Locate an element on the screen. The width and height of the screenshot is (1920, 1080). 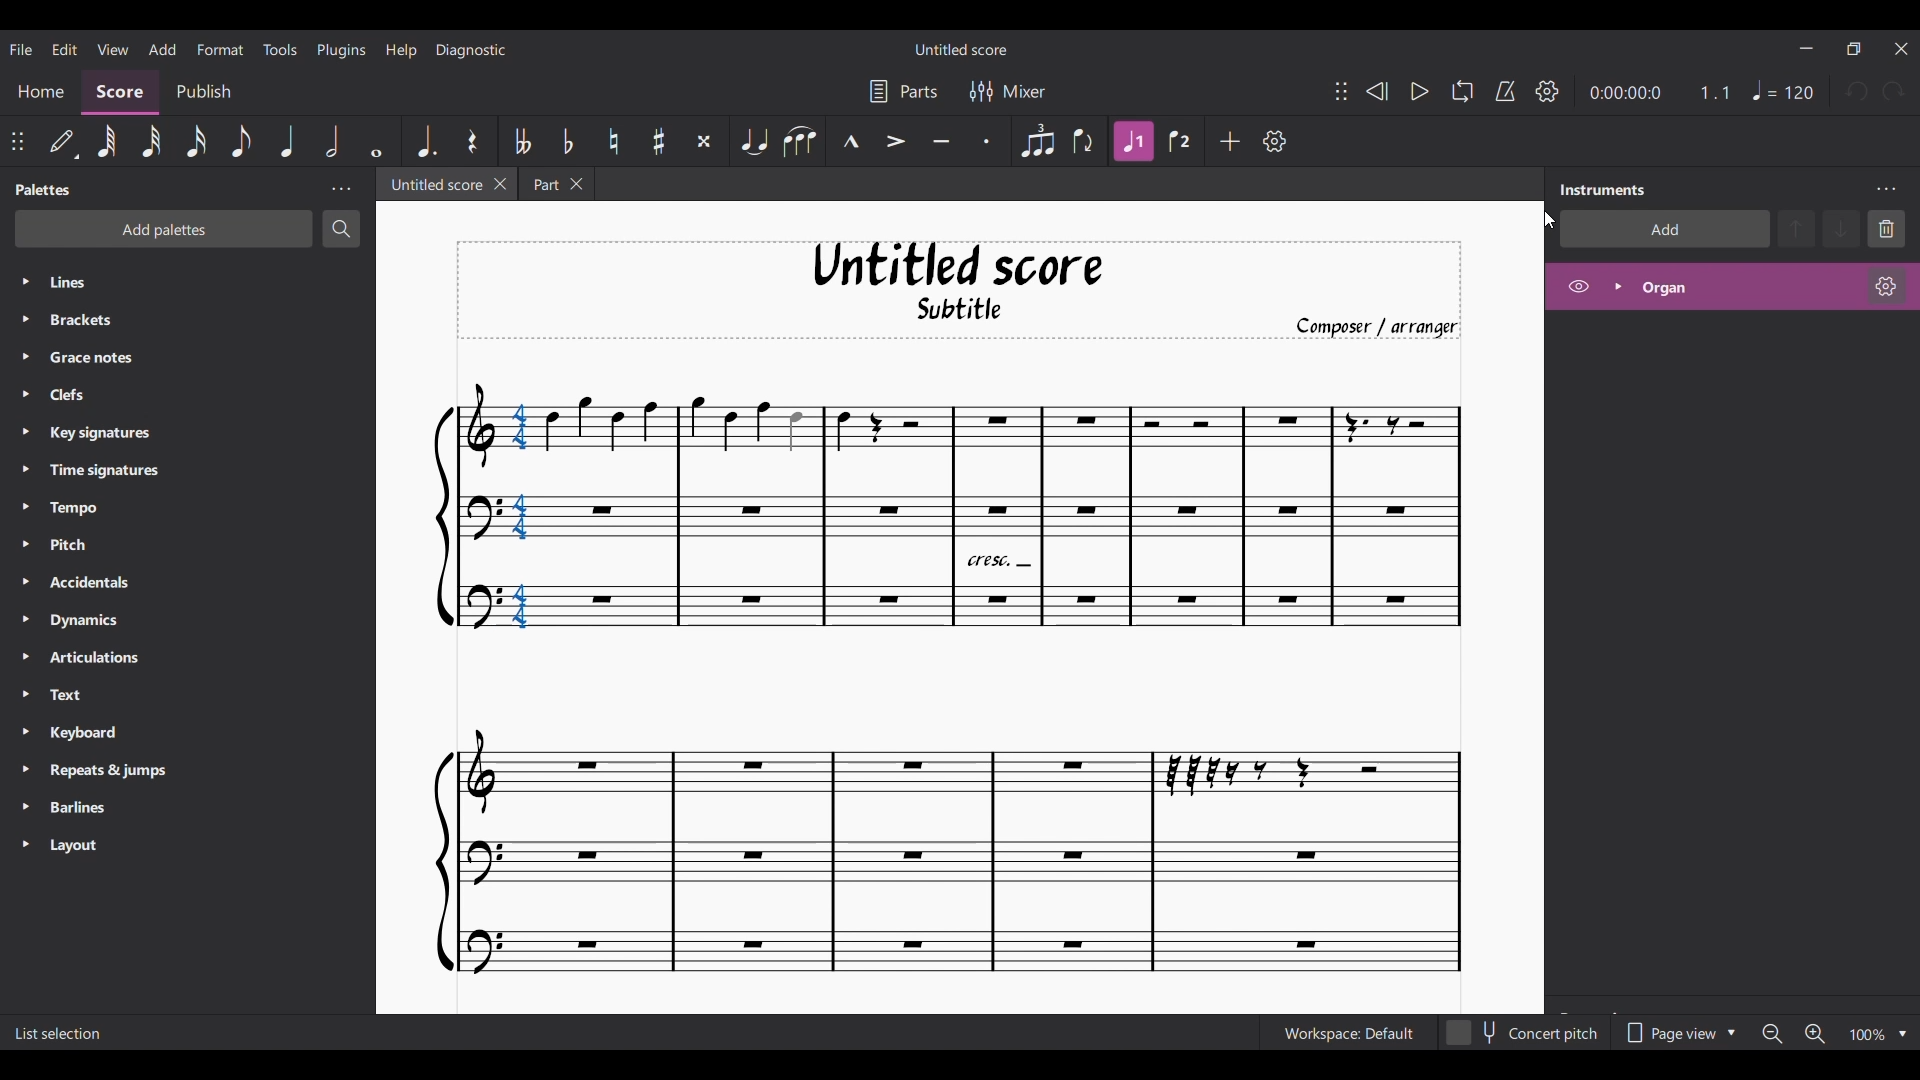
Looping playback is located at coordinates (1462, 91).